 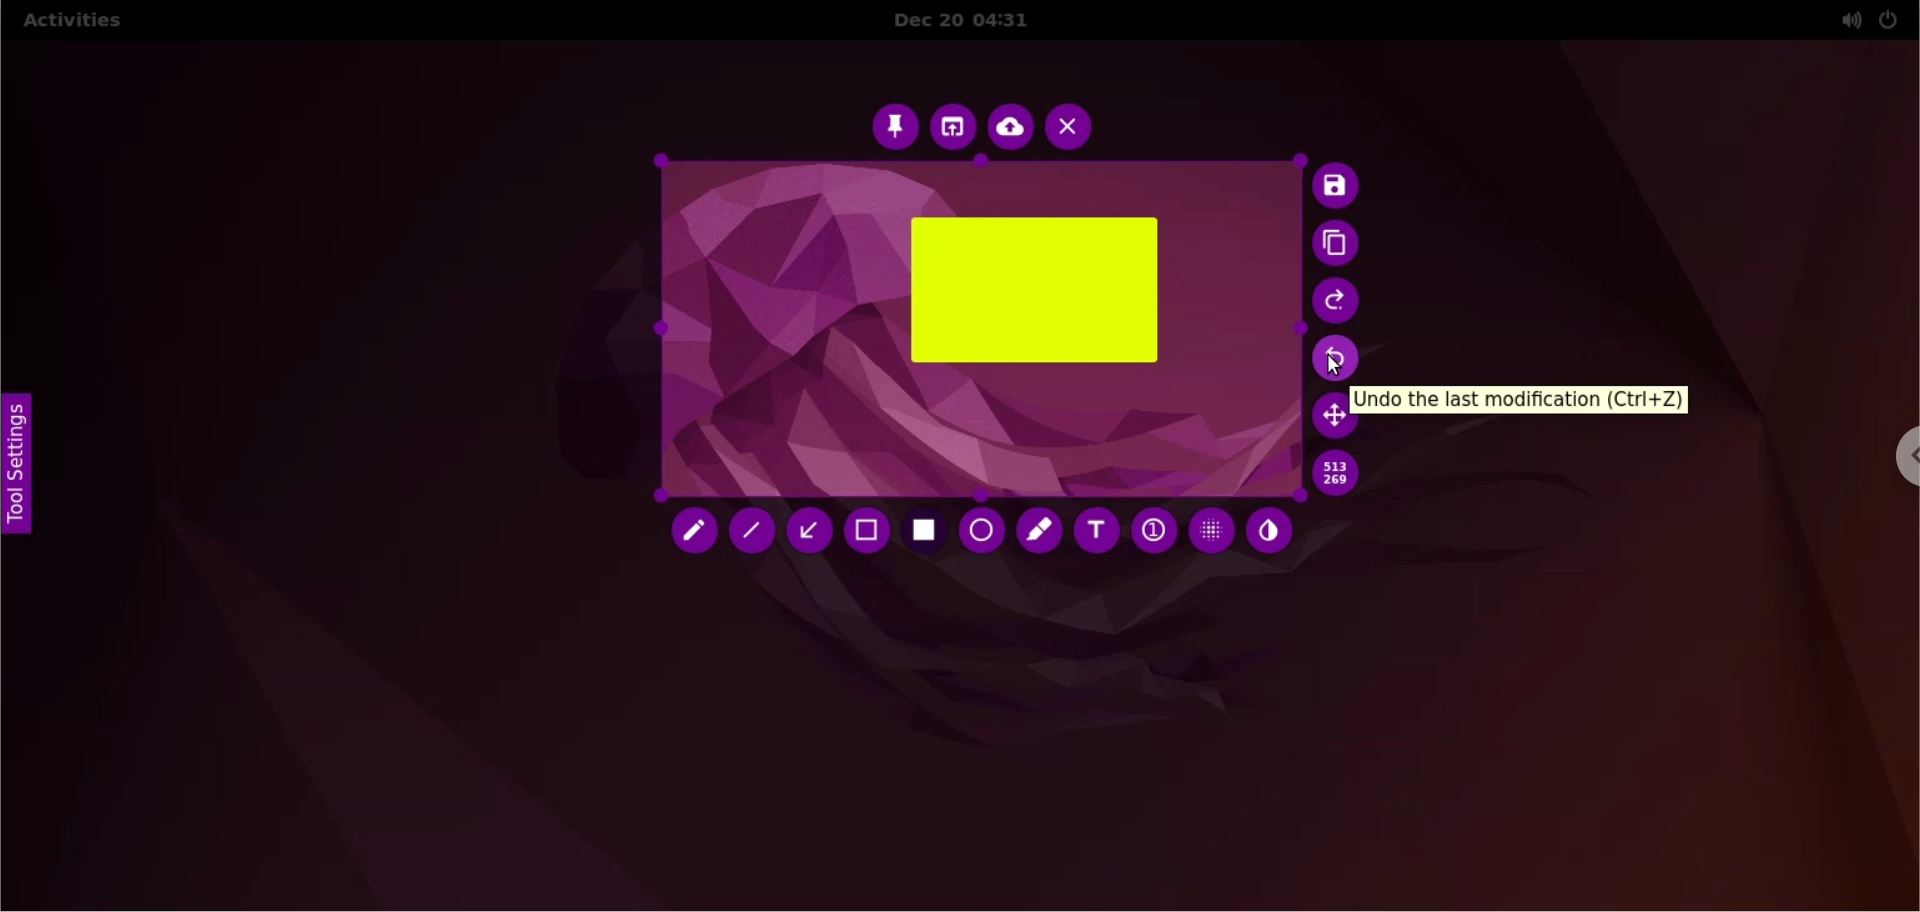 What do you see at coordinates (1331, 367) in the screenshot?
I see `cursor` at bounding box center [1331, 367].